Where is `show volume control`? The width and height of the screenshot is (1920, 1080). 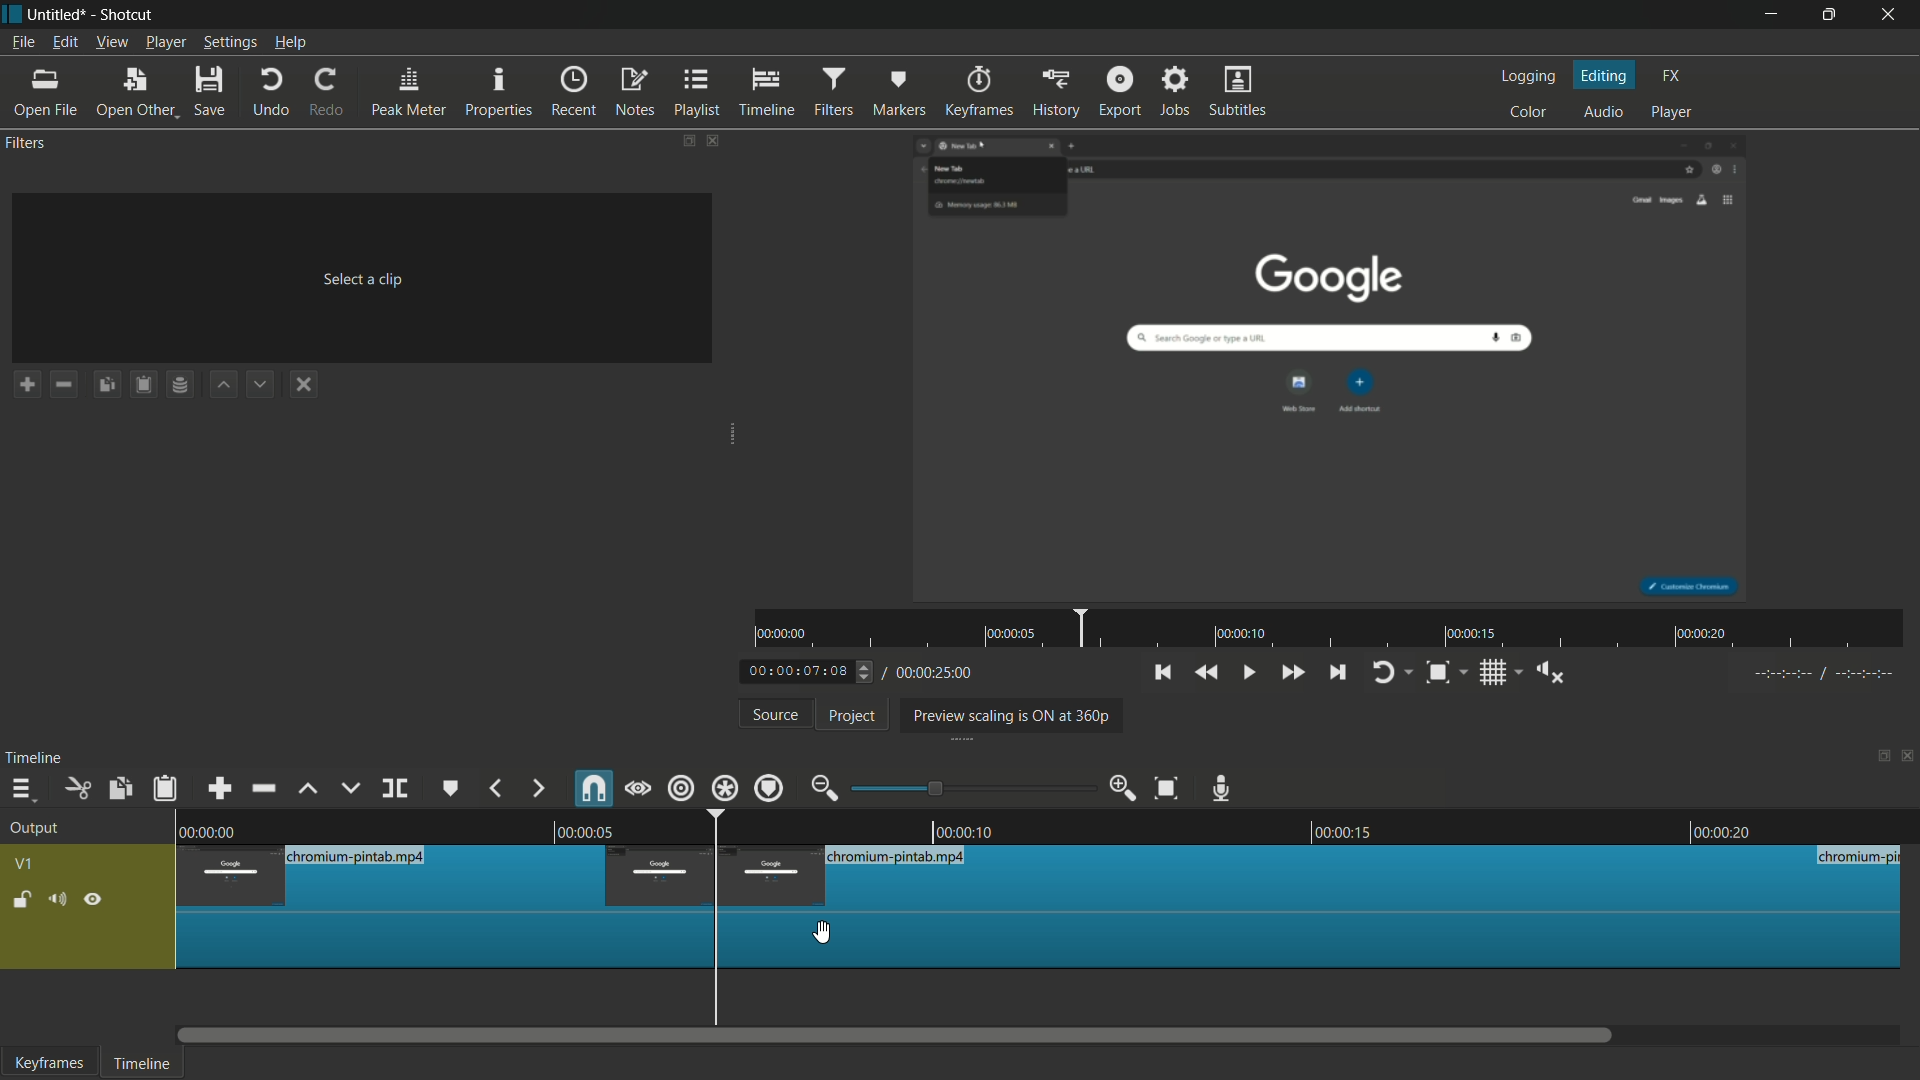
show volume control is located at coordinates (1557, 672).